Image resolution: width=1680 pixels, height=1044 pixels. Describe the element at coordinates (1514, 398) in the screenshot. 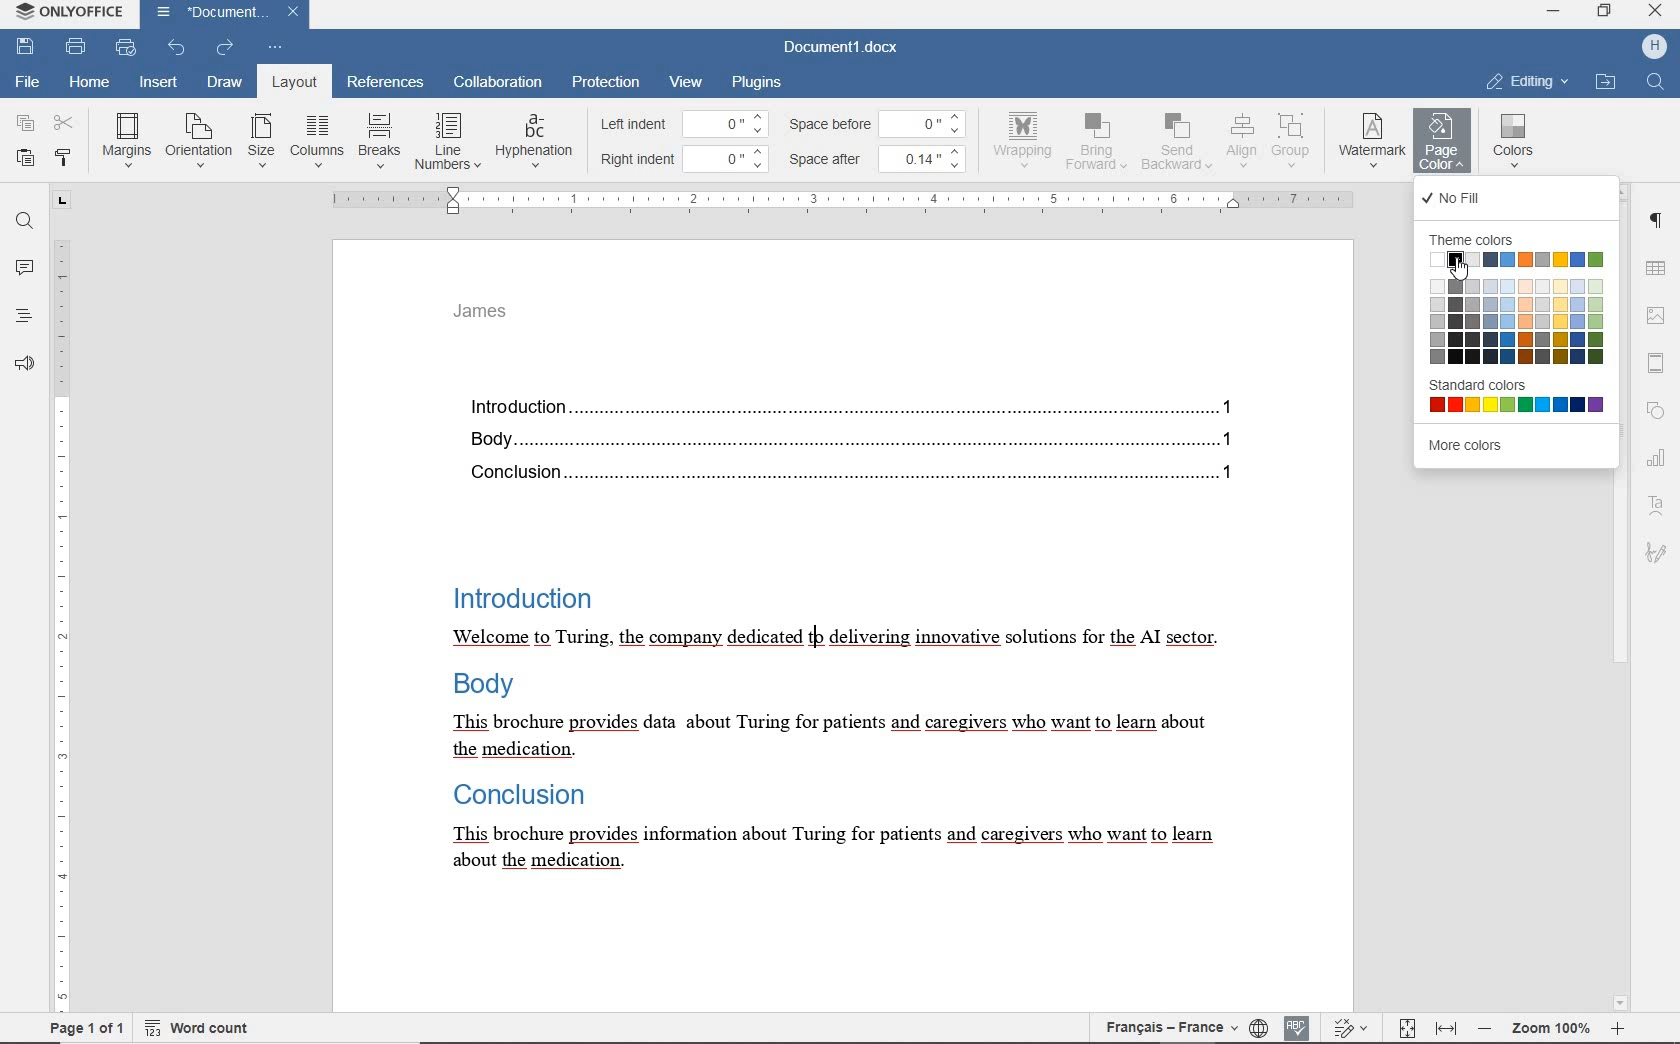

I see `standard colors` at that location.